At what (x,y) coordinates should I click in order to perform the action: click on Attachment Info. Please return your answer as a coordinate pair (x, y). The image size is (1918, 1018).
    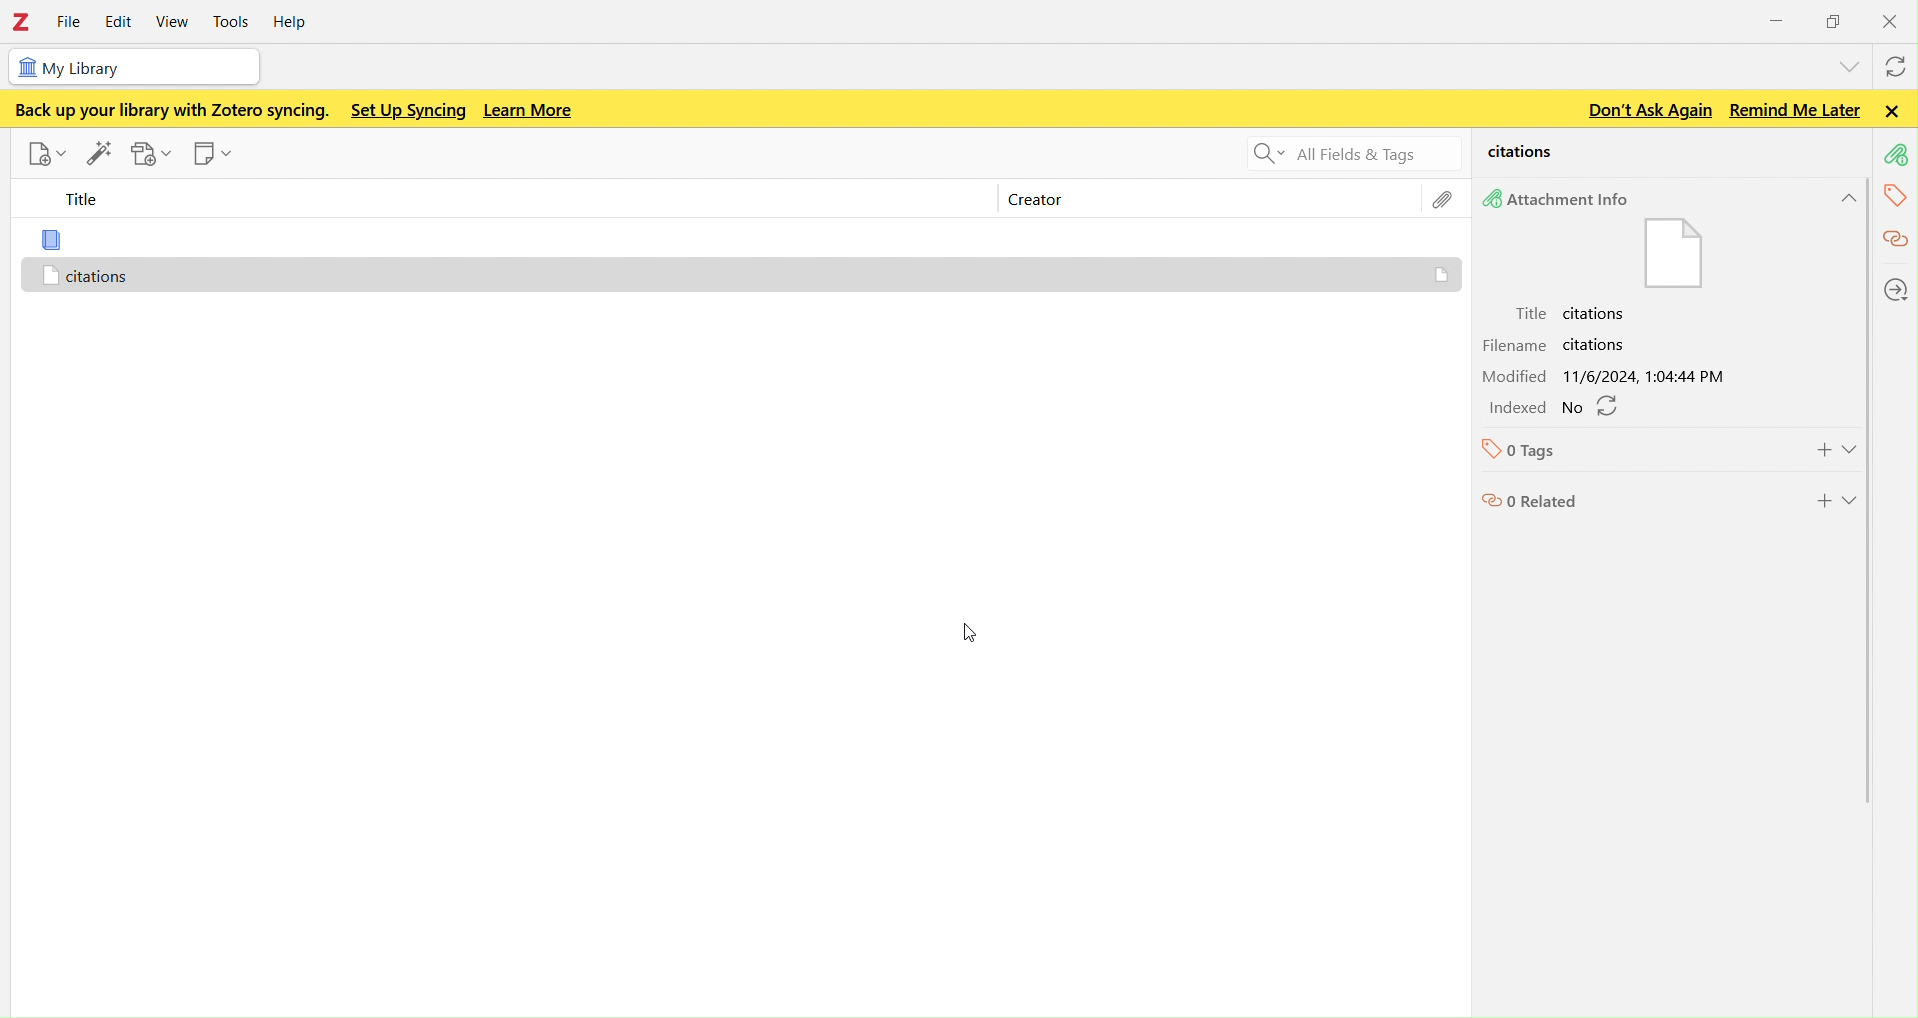
    Looking at the image, I should click on (1557, 197).